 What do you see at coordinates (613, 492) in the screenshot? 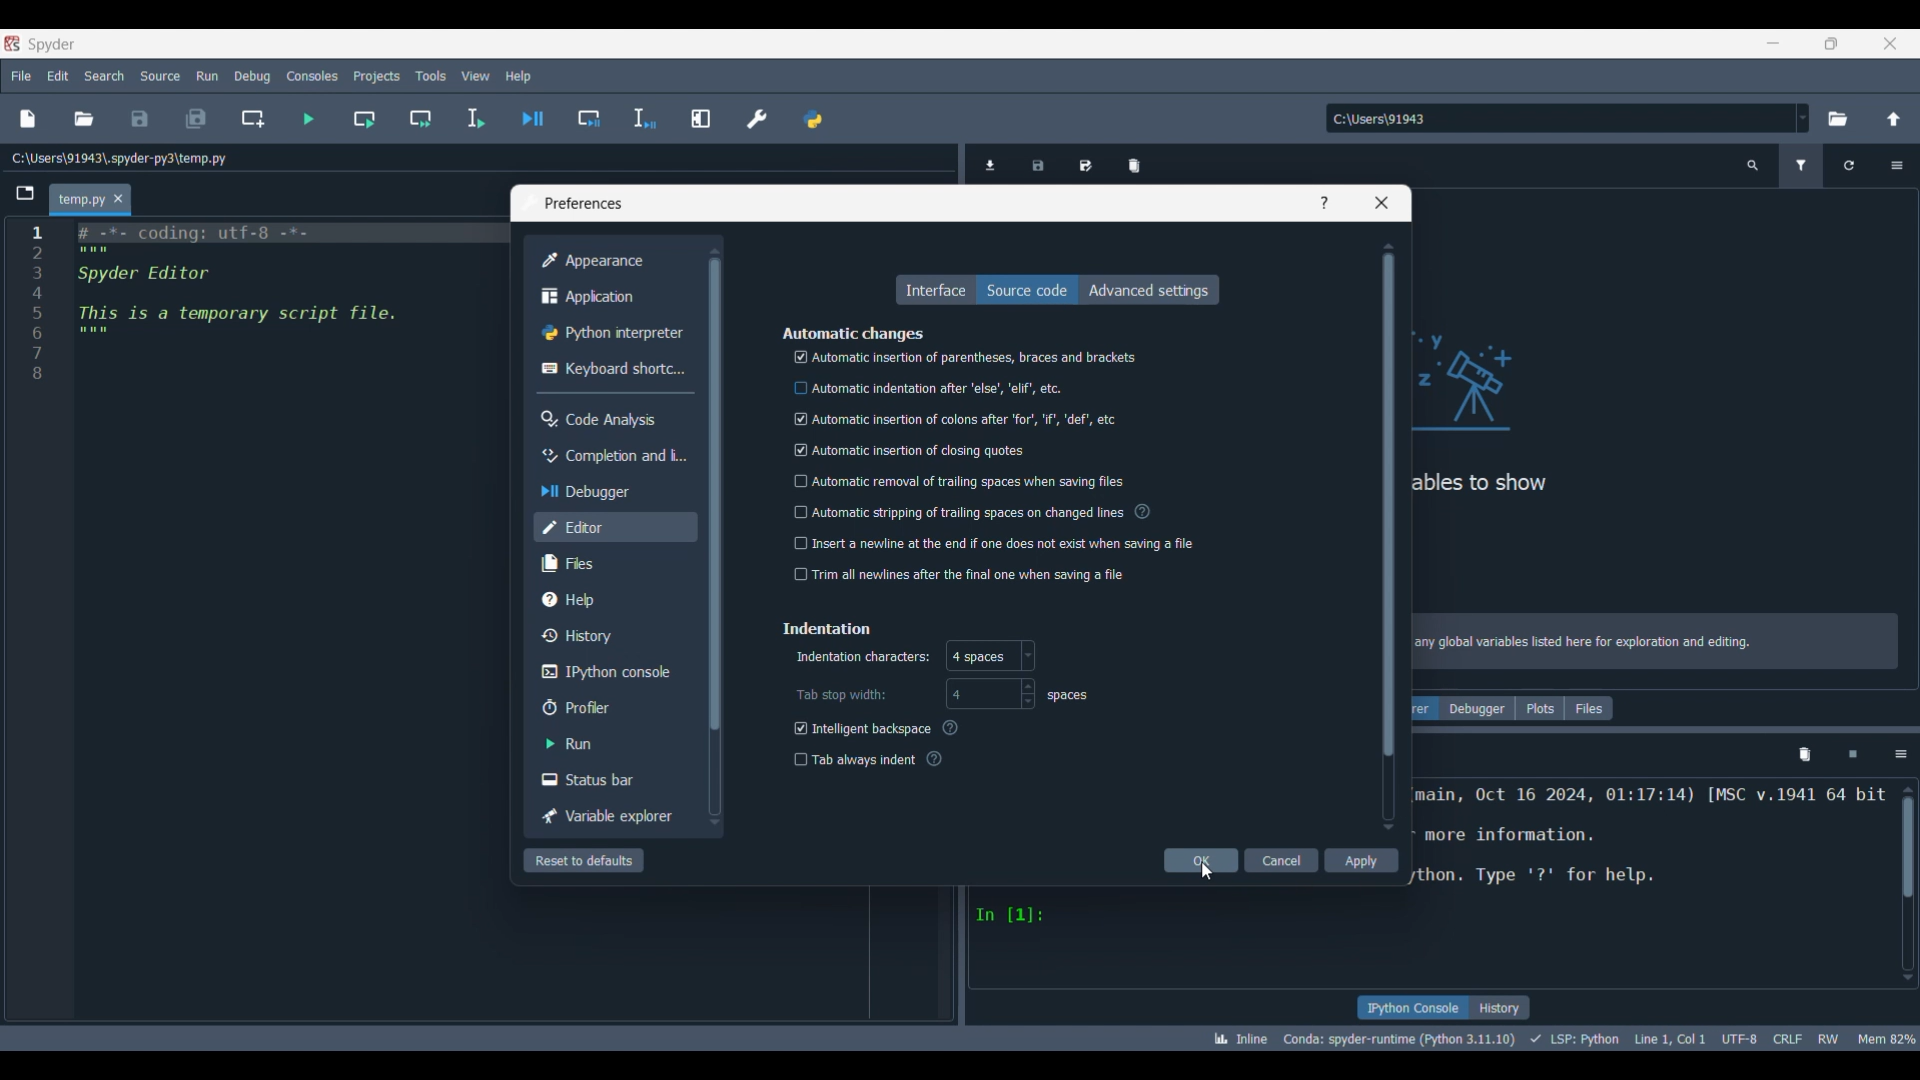
I see `Debugger` at bounding box center [613, 492].